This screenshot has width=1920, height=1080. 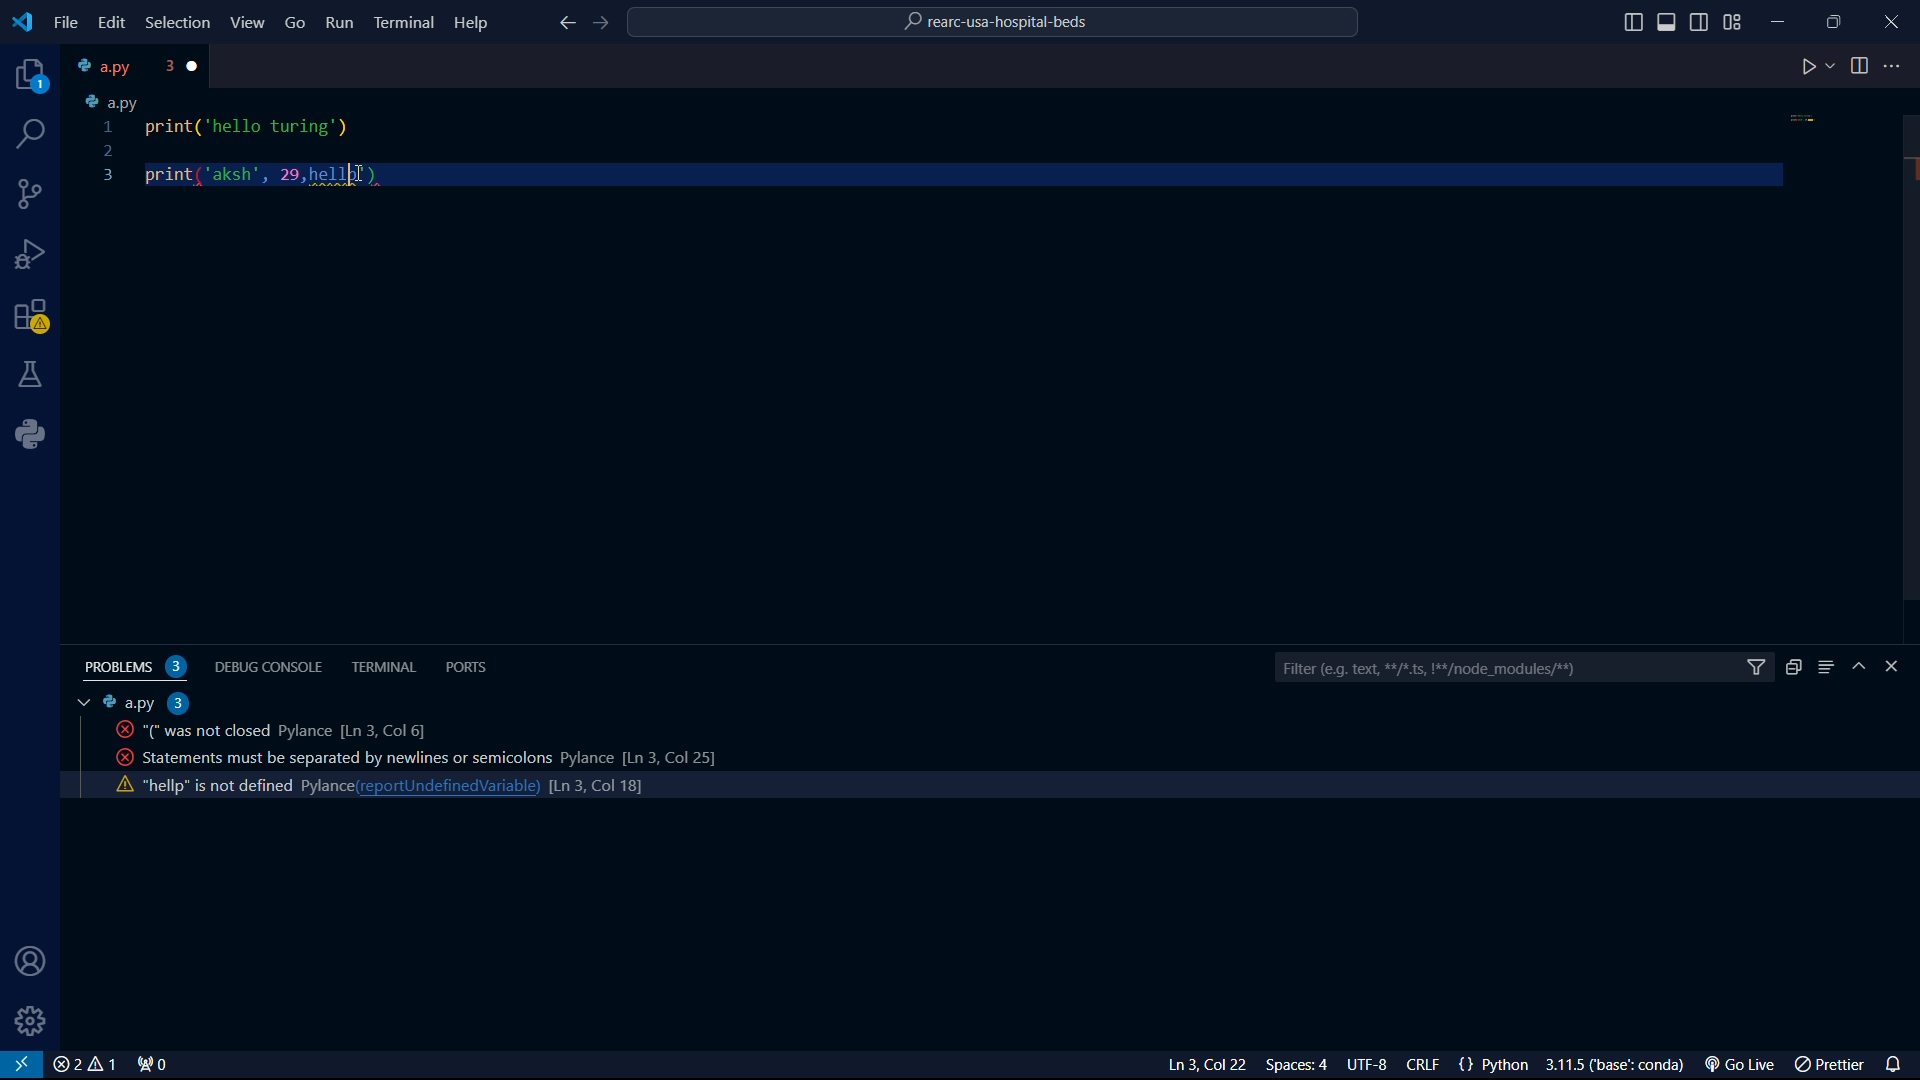 I want to click on notifications, so click(x=1898, y=1062).